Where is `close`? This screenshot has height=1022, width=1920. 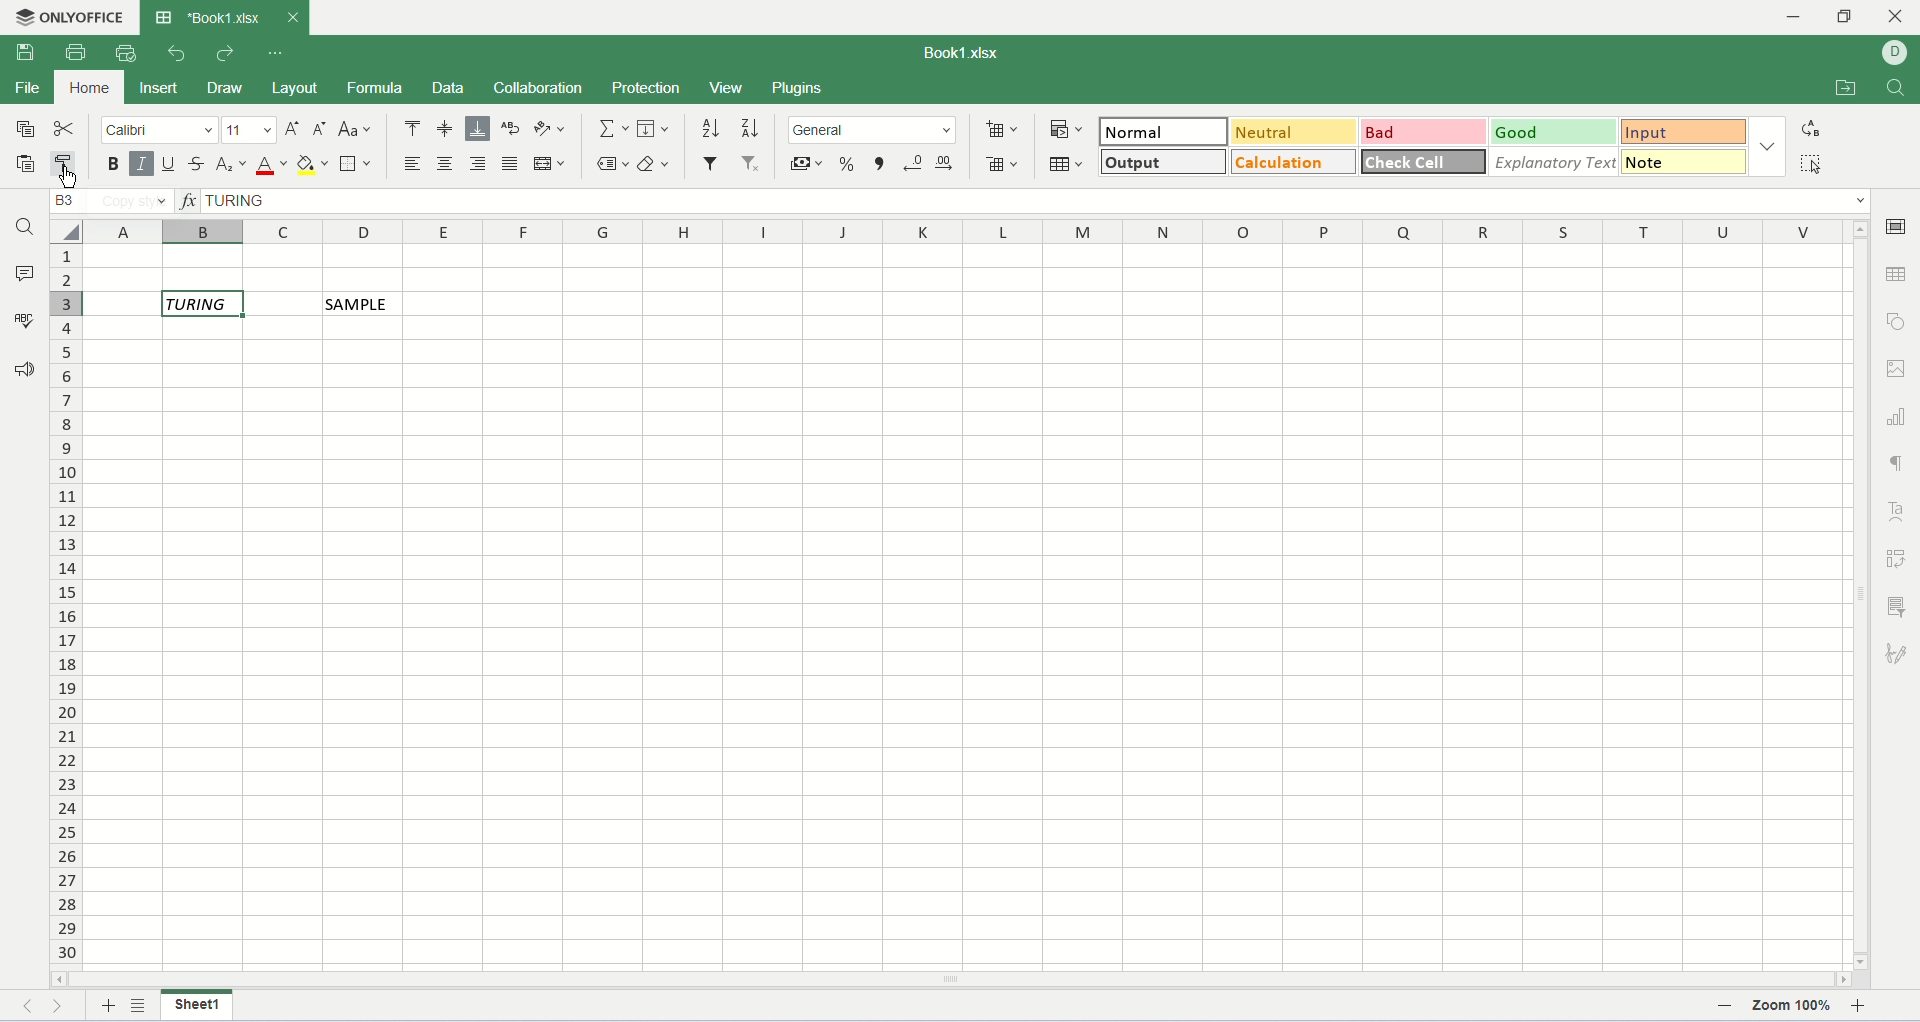
close is located at coordinates (291, 17).